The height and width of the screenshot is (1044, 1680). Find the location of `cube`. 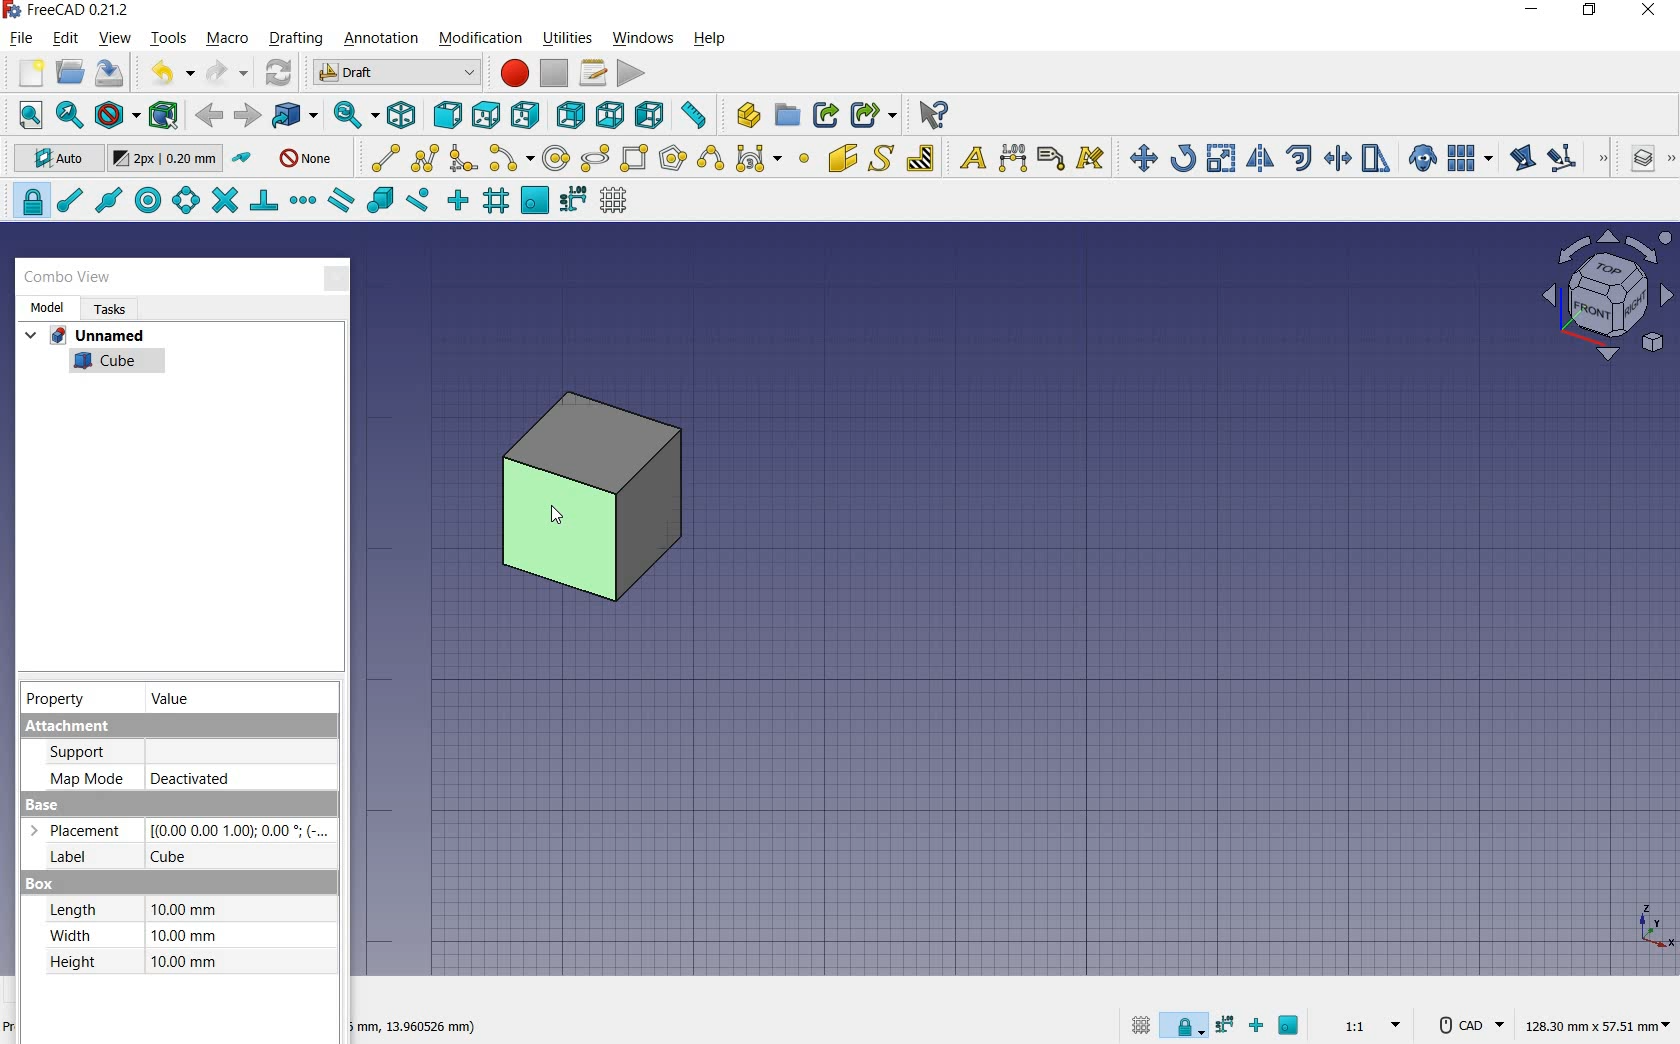

cube is located at coordinates (116, 364).